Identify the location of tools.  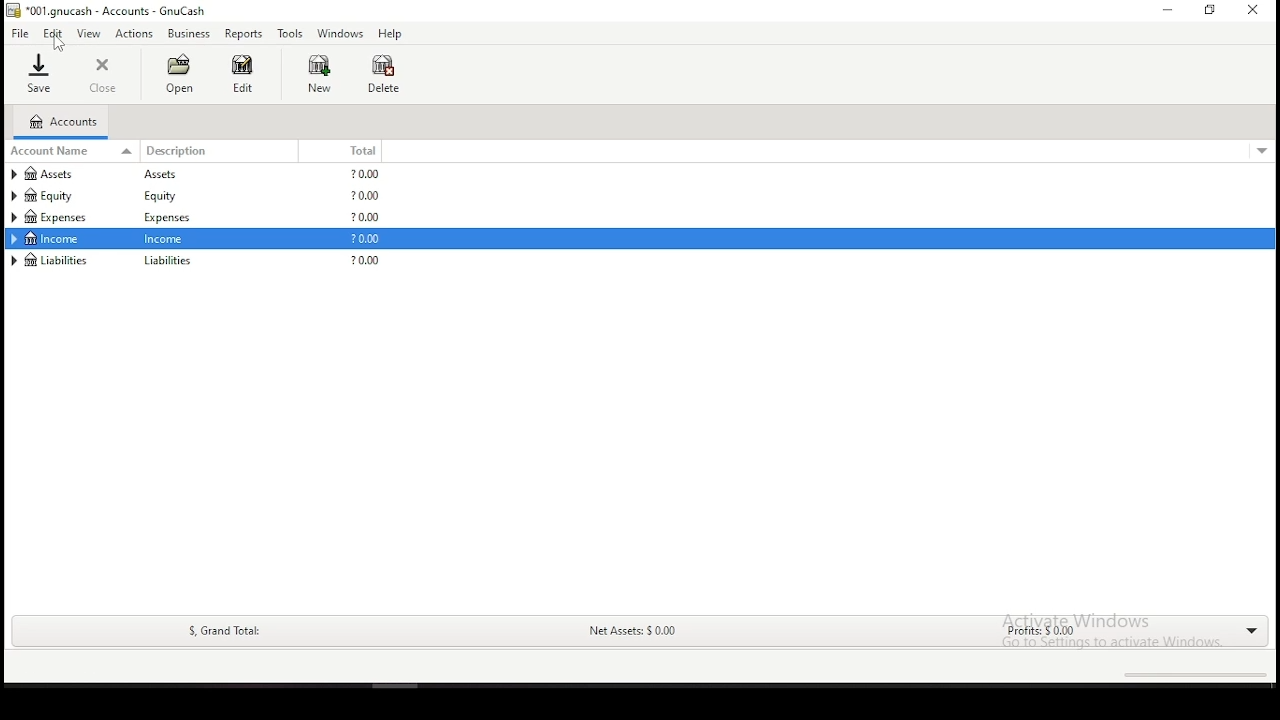
(291, 33).